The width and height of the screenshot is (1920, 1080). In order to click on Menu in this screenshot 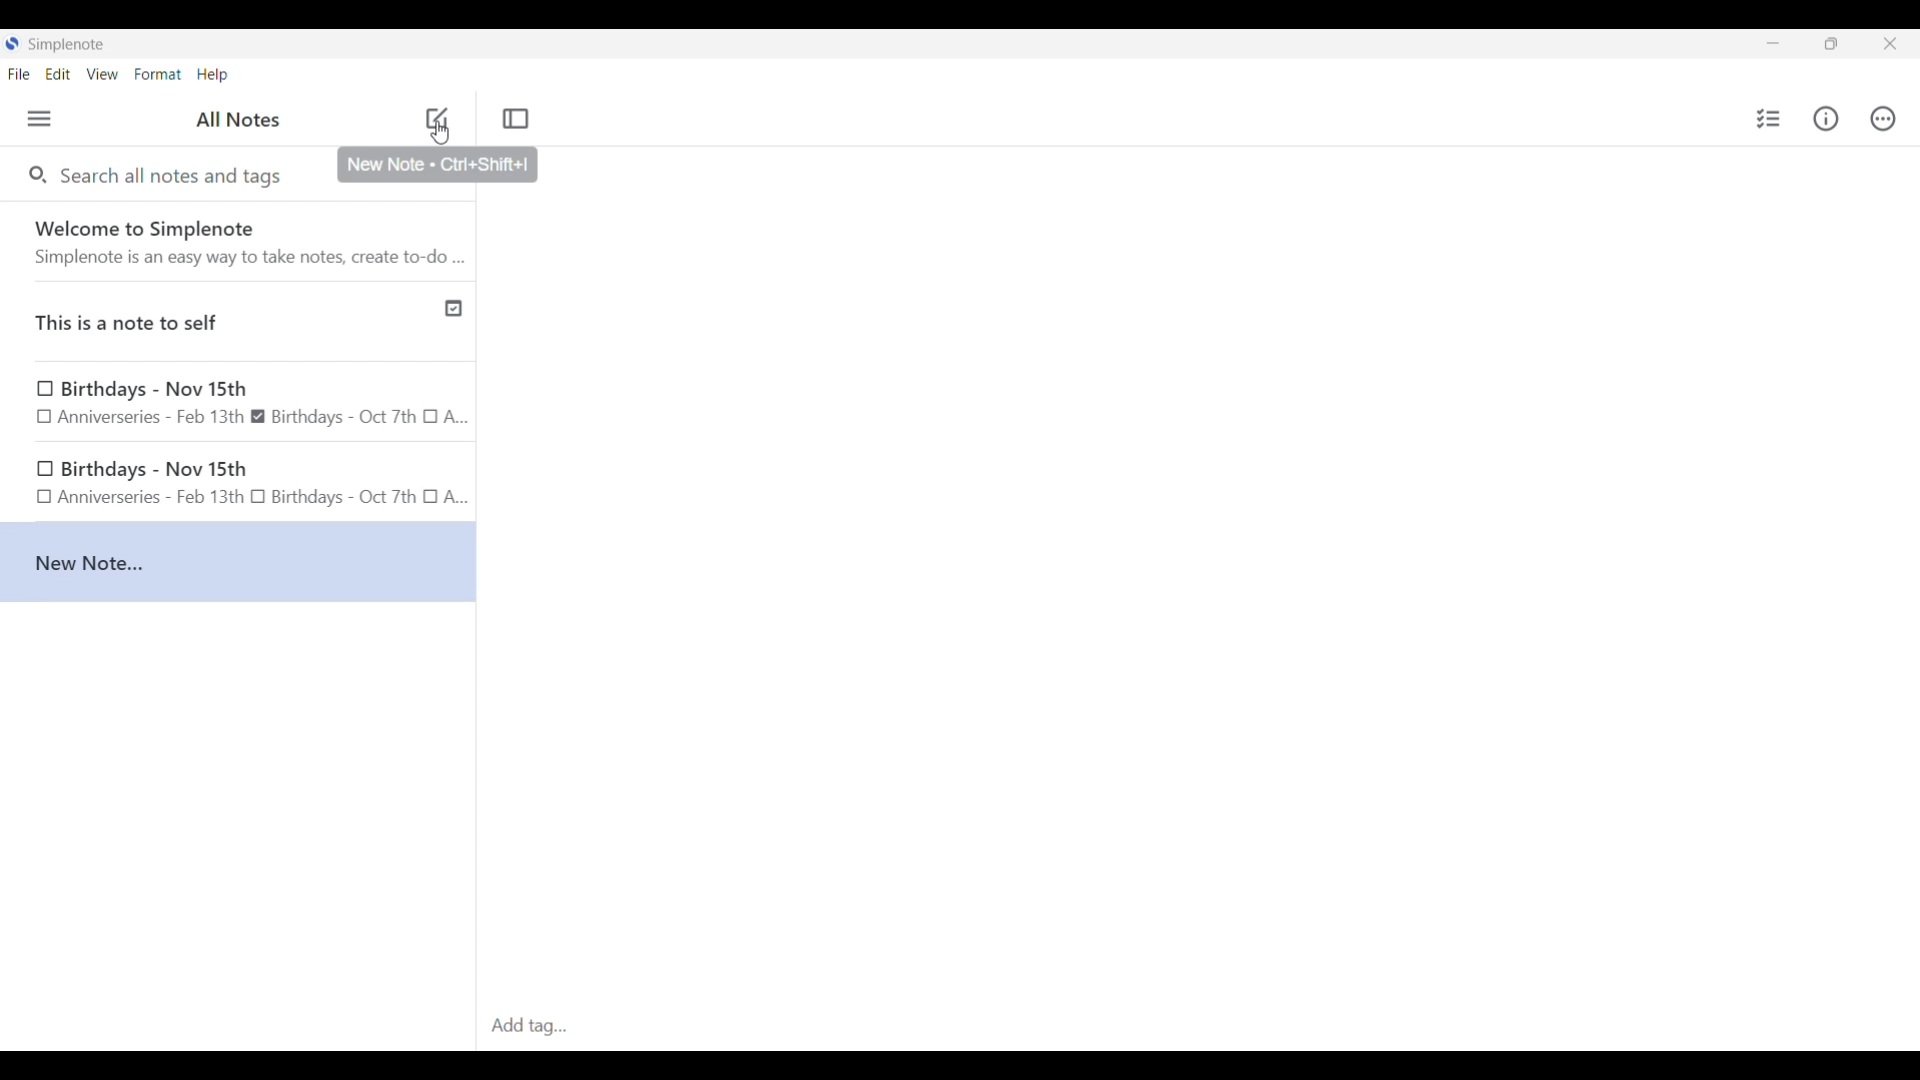, I will do `click(39, 118)`.